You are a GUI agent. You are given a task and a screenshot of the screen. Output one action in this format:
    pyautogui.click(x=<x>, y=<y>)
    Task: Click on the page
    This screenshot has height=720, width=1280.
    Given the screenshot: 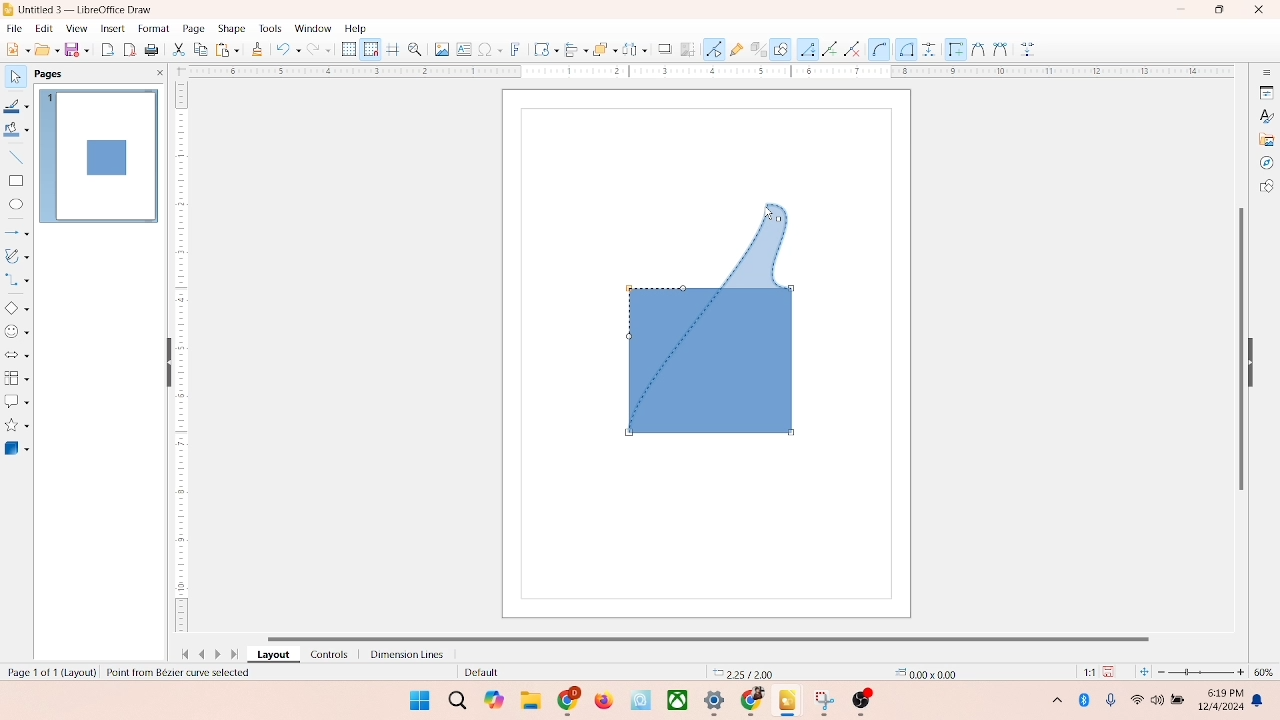 What is the action you would take?
    pyautogui.click(x=191, y=29)
    